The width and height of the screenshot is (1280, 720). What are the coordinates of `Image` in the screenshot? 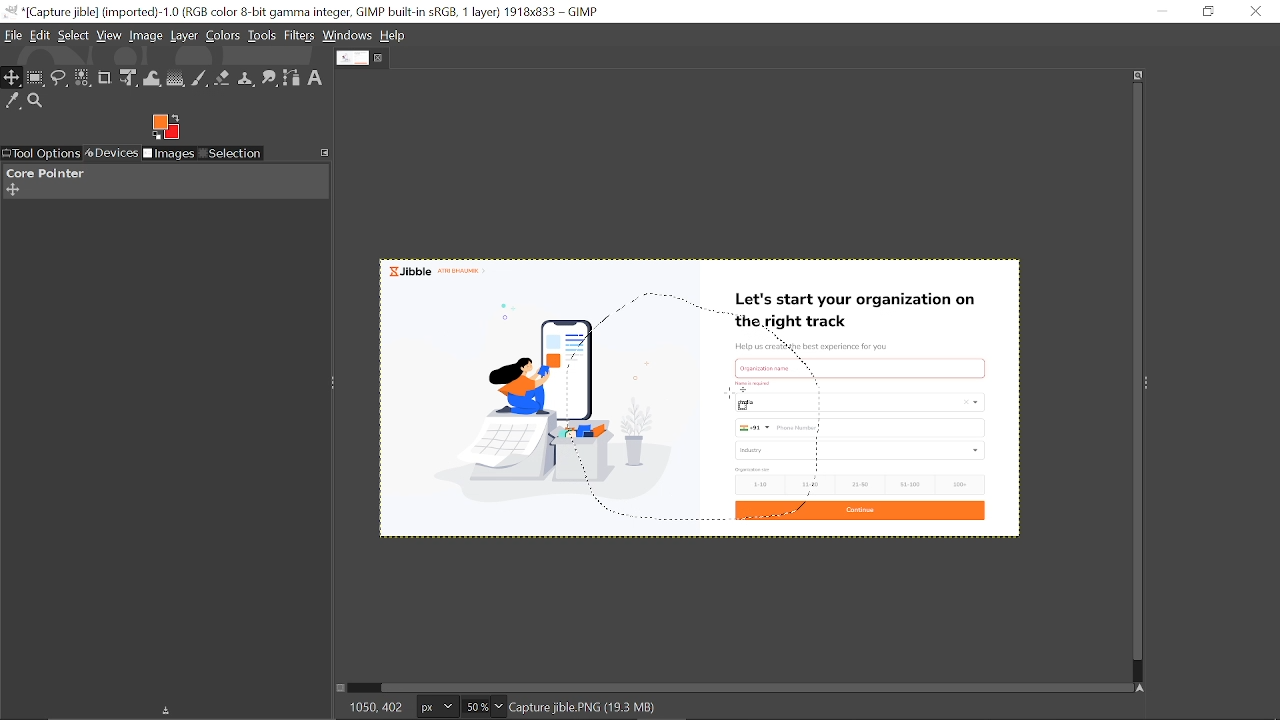 It's located at (147, 36).